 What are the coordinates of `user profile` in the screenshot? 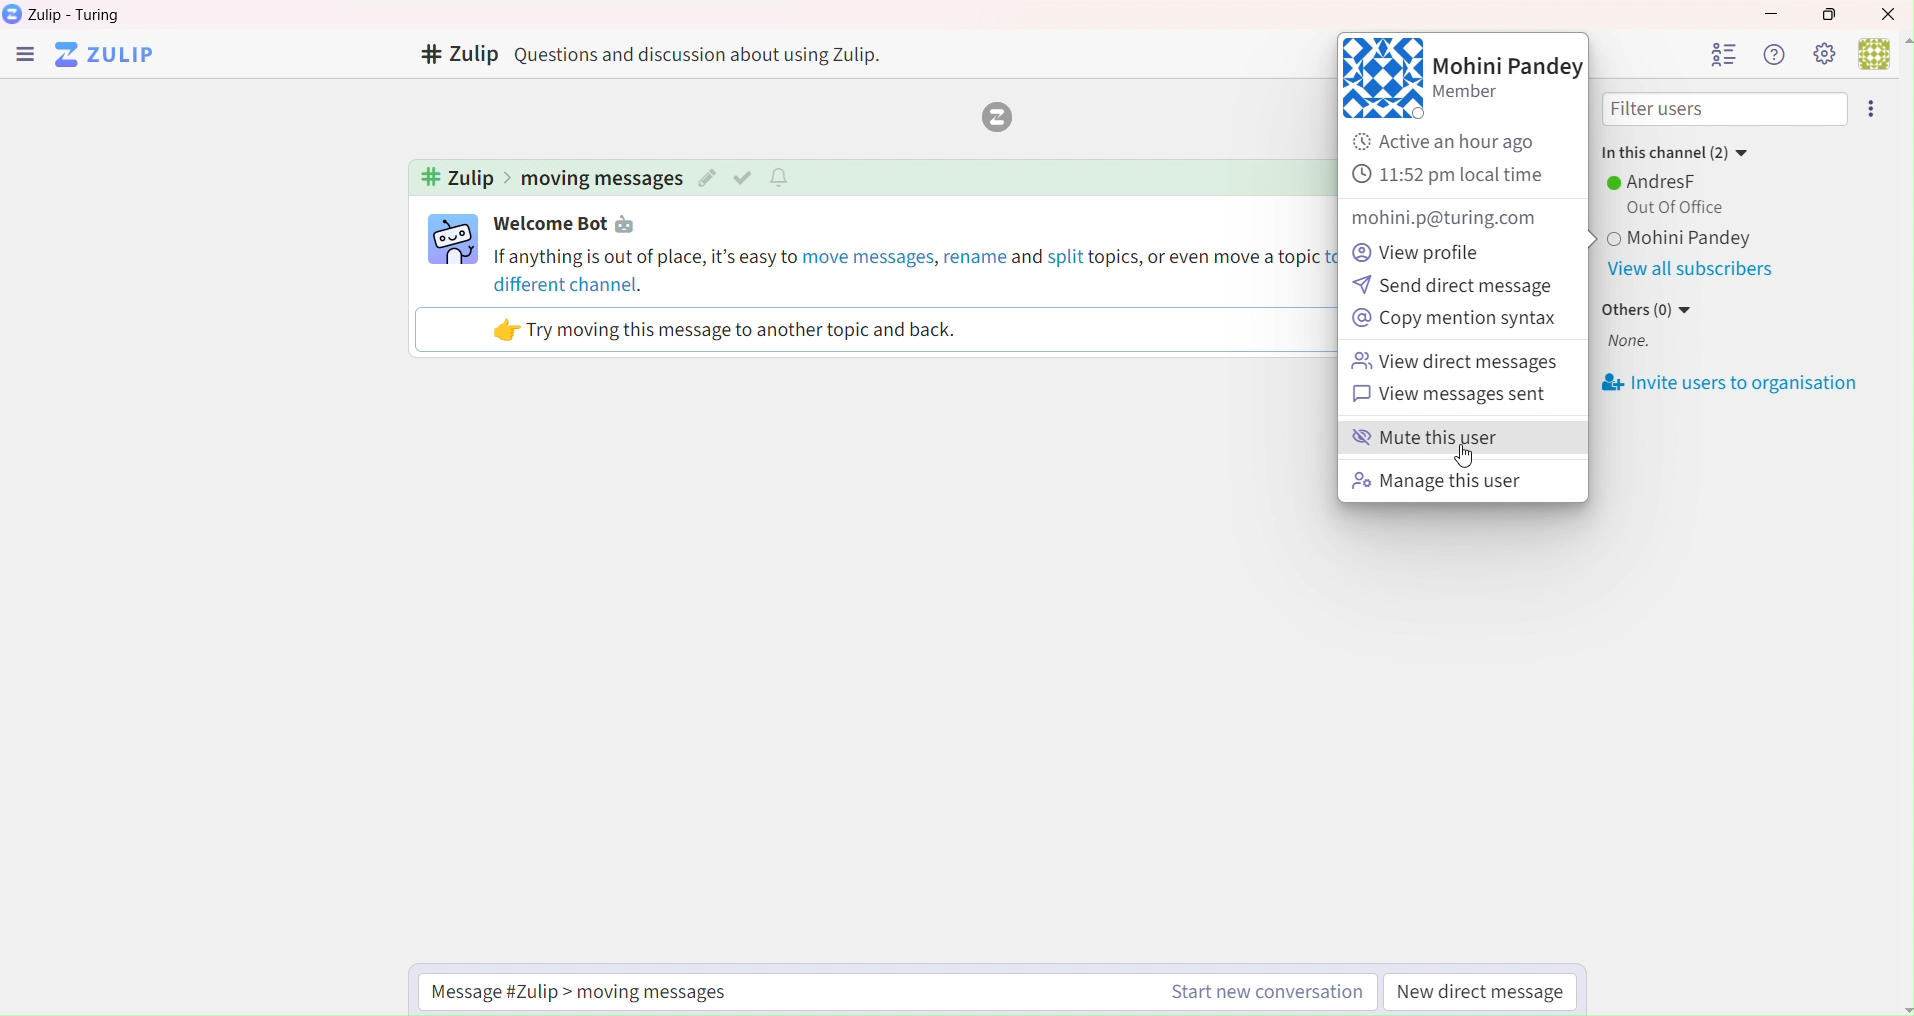 It's located at (454, 239).